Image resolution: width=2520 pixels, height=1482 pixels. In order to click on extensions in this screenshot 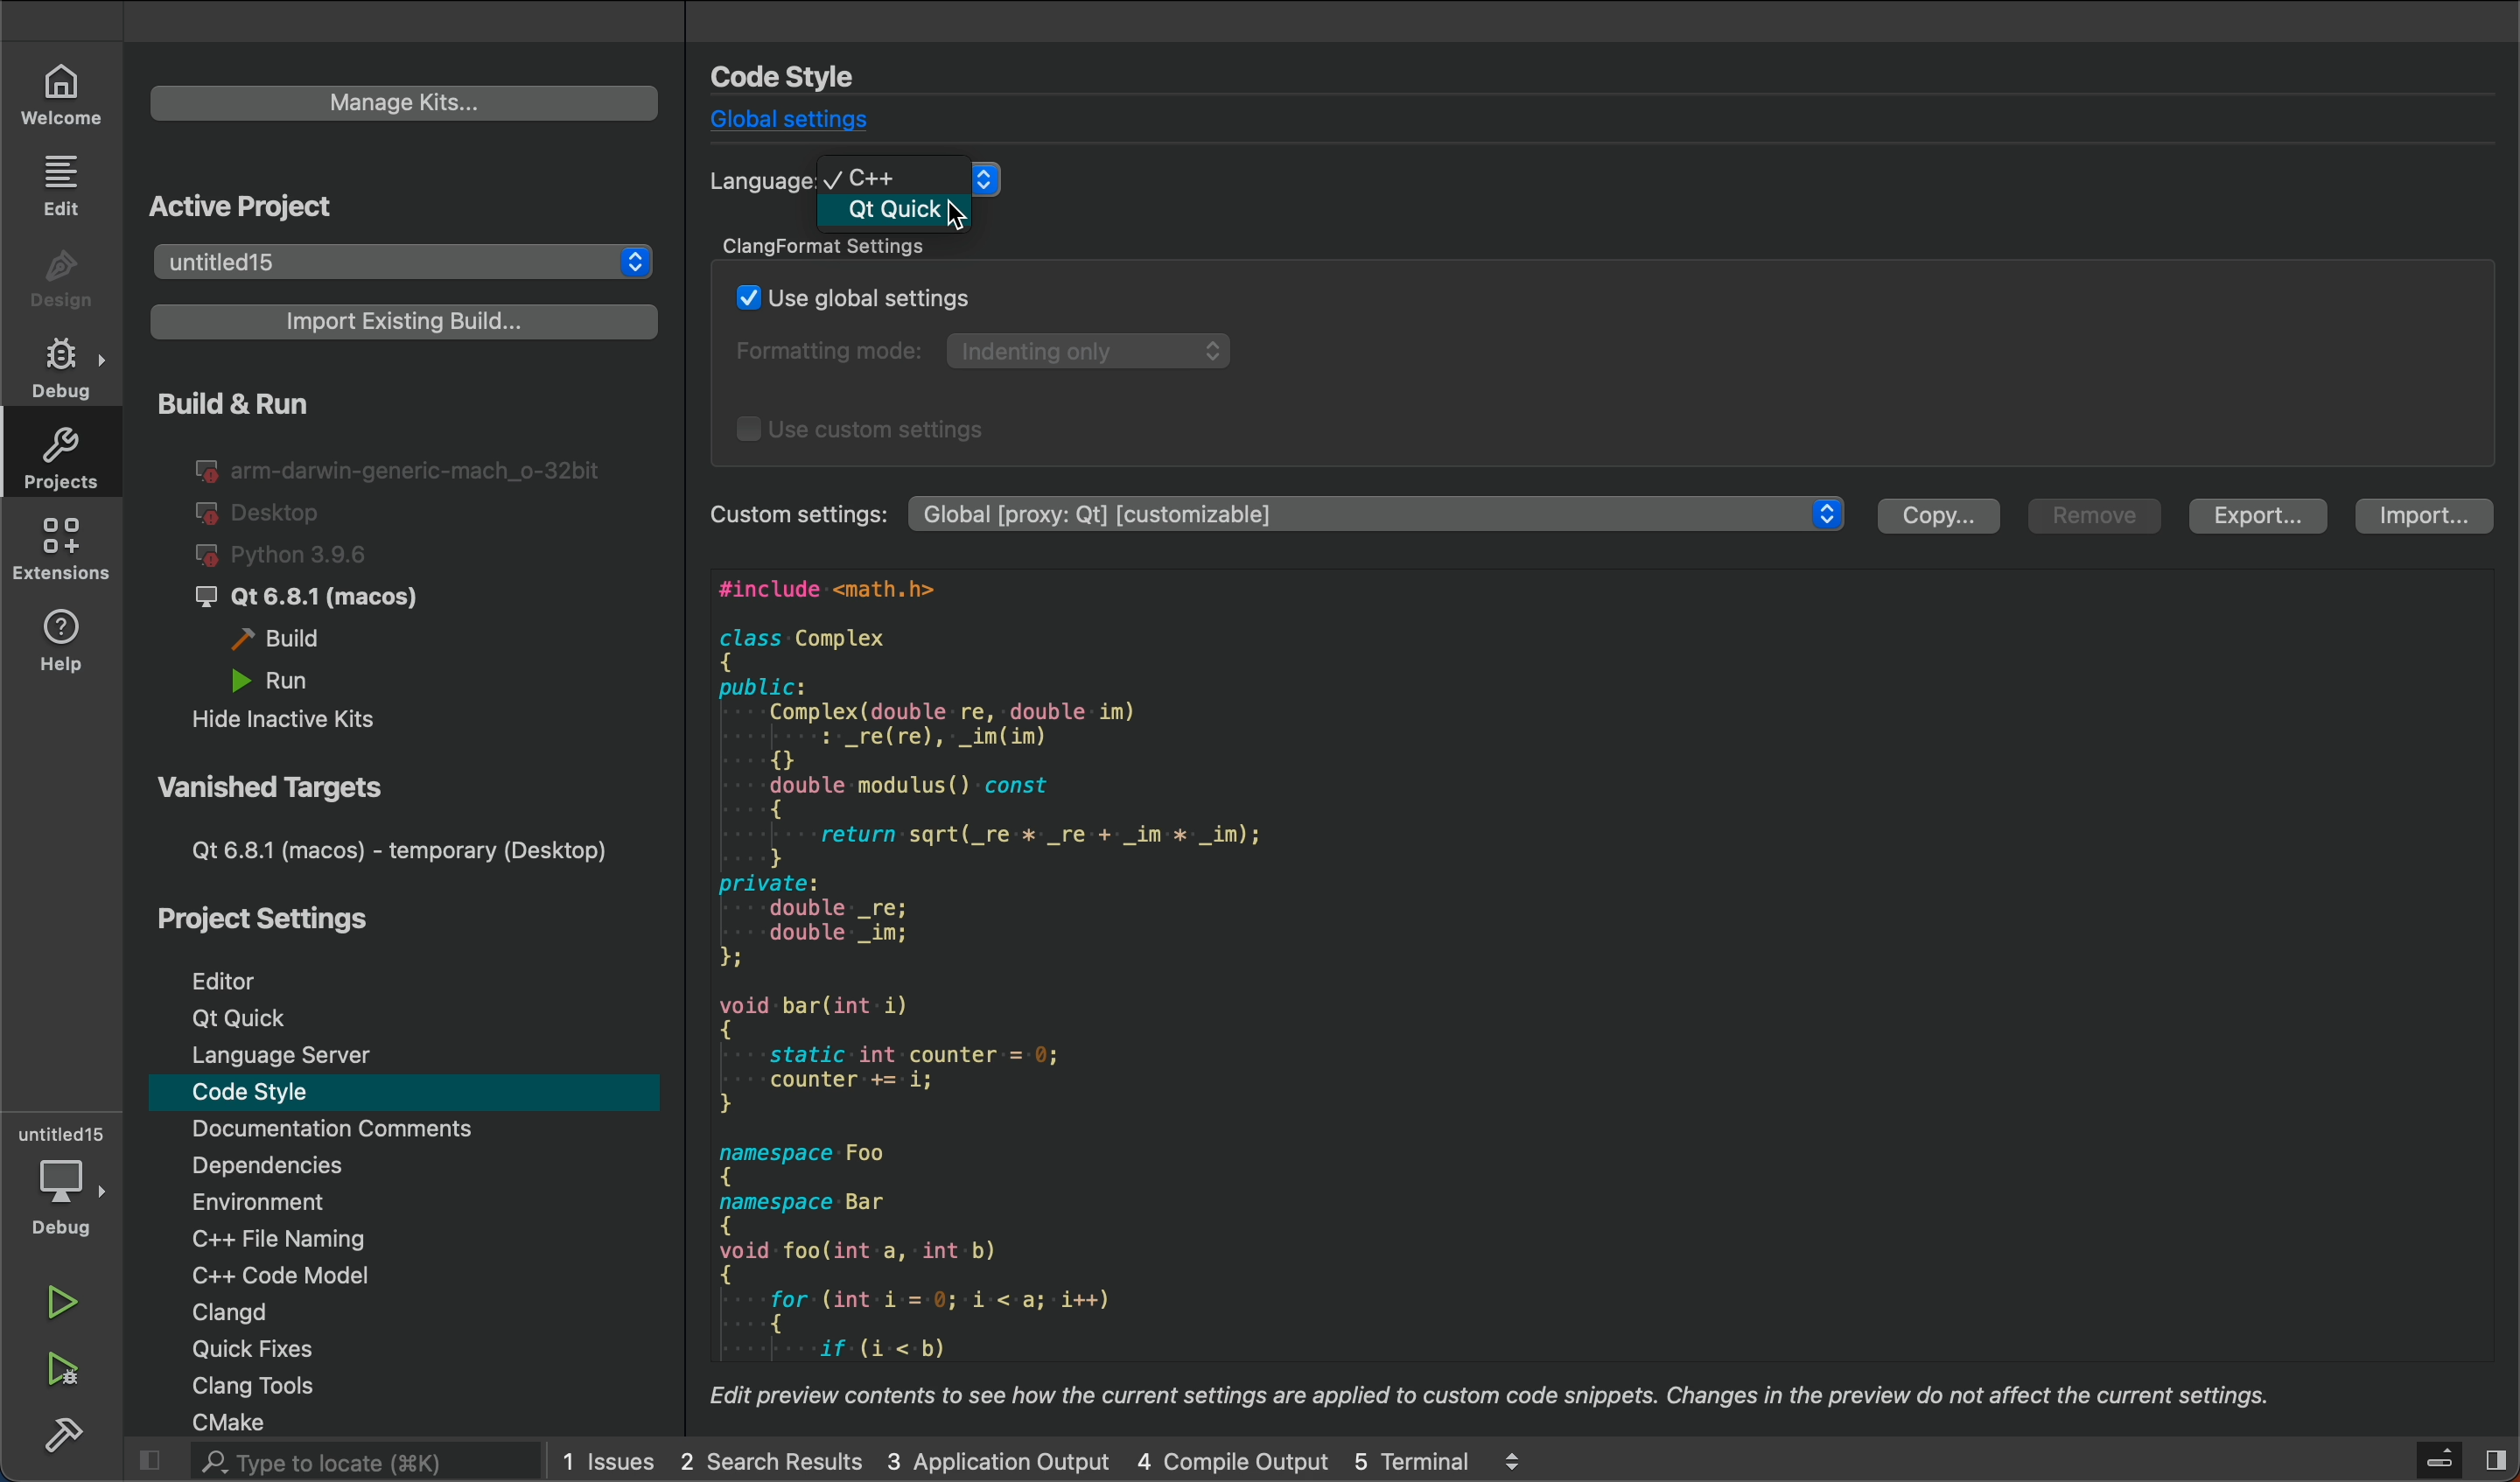, I will do `click(57, 552)`.